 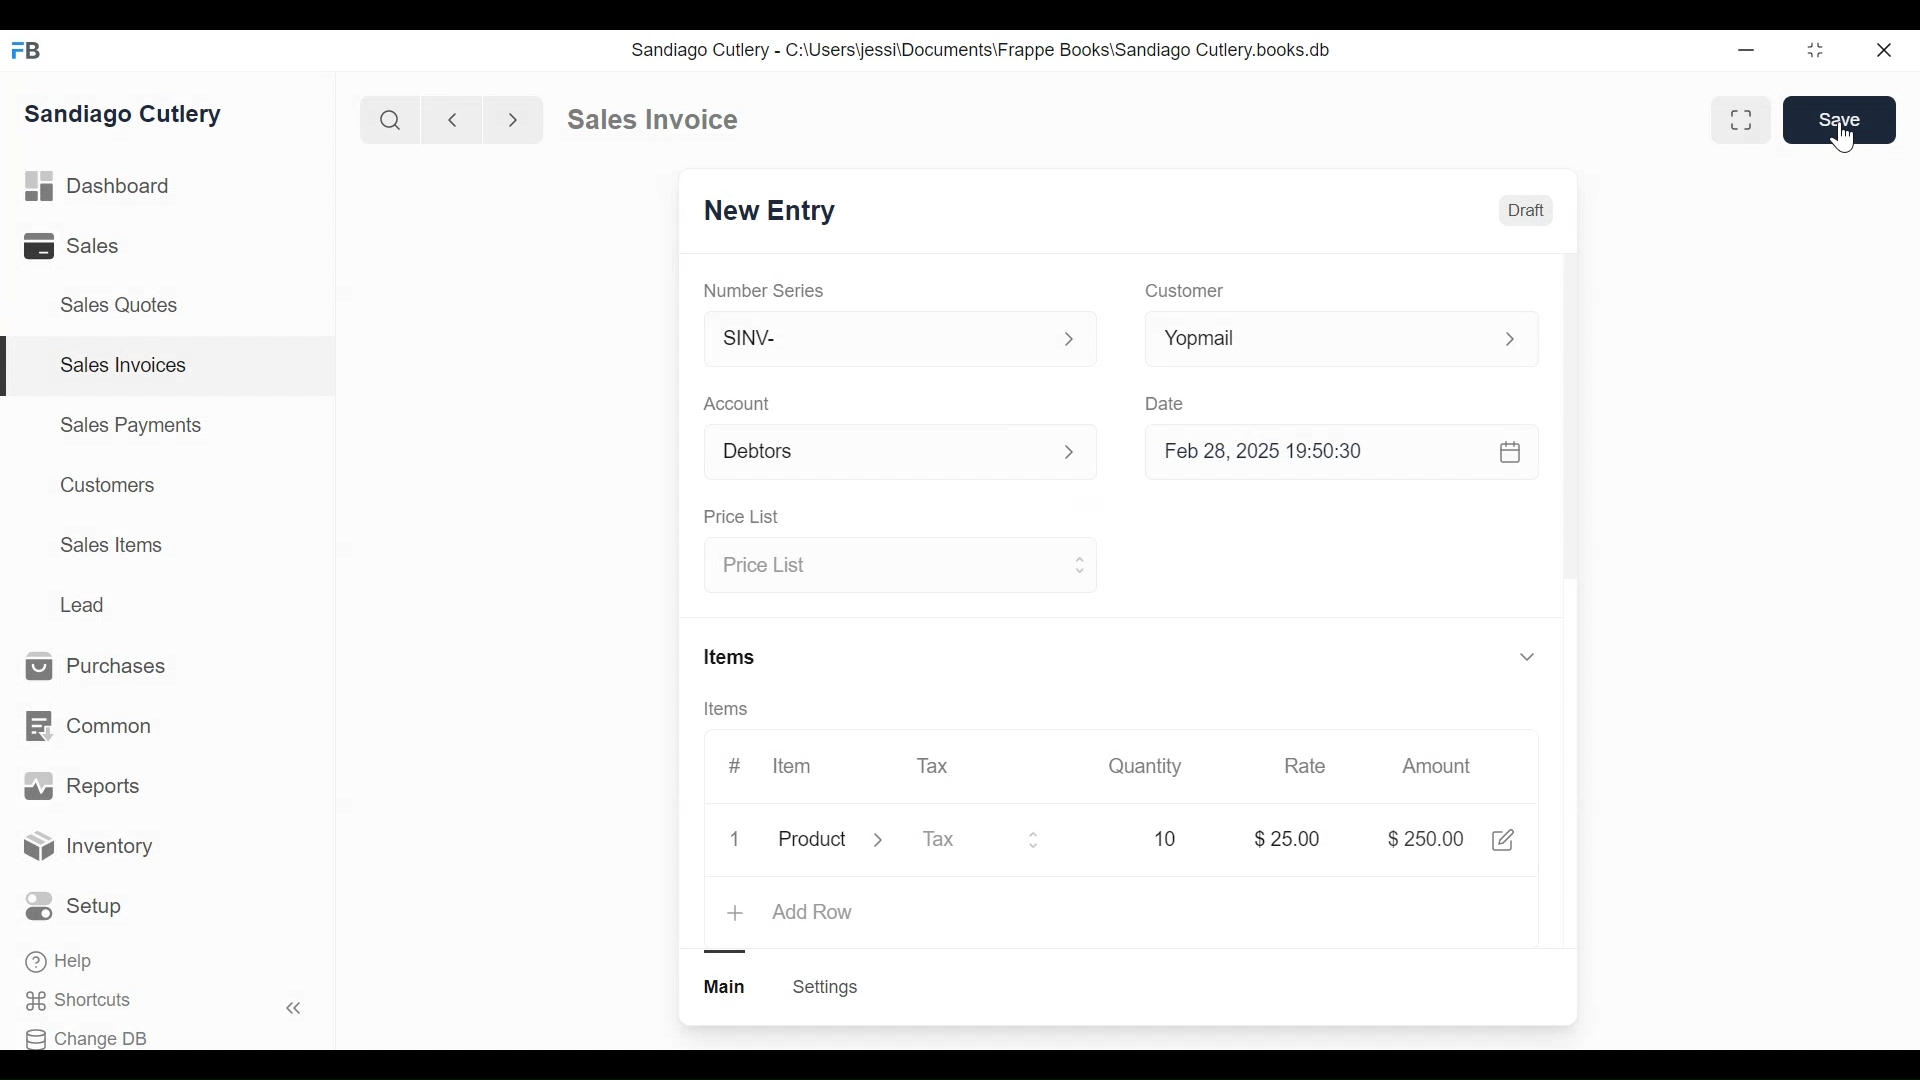 What do you see at coordinates (812, 843) in the screenshot?
I see `product` at bounding box center [812, 843].